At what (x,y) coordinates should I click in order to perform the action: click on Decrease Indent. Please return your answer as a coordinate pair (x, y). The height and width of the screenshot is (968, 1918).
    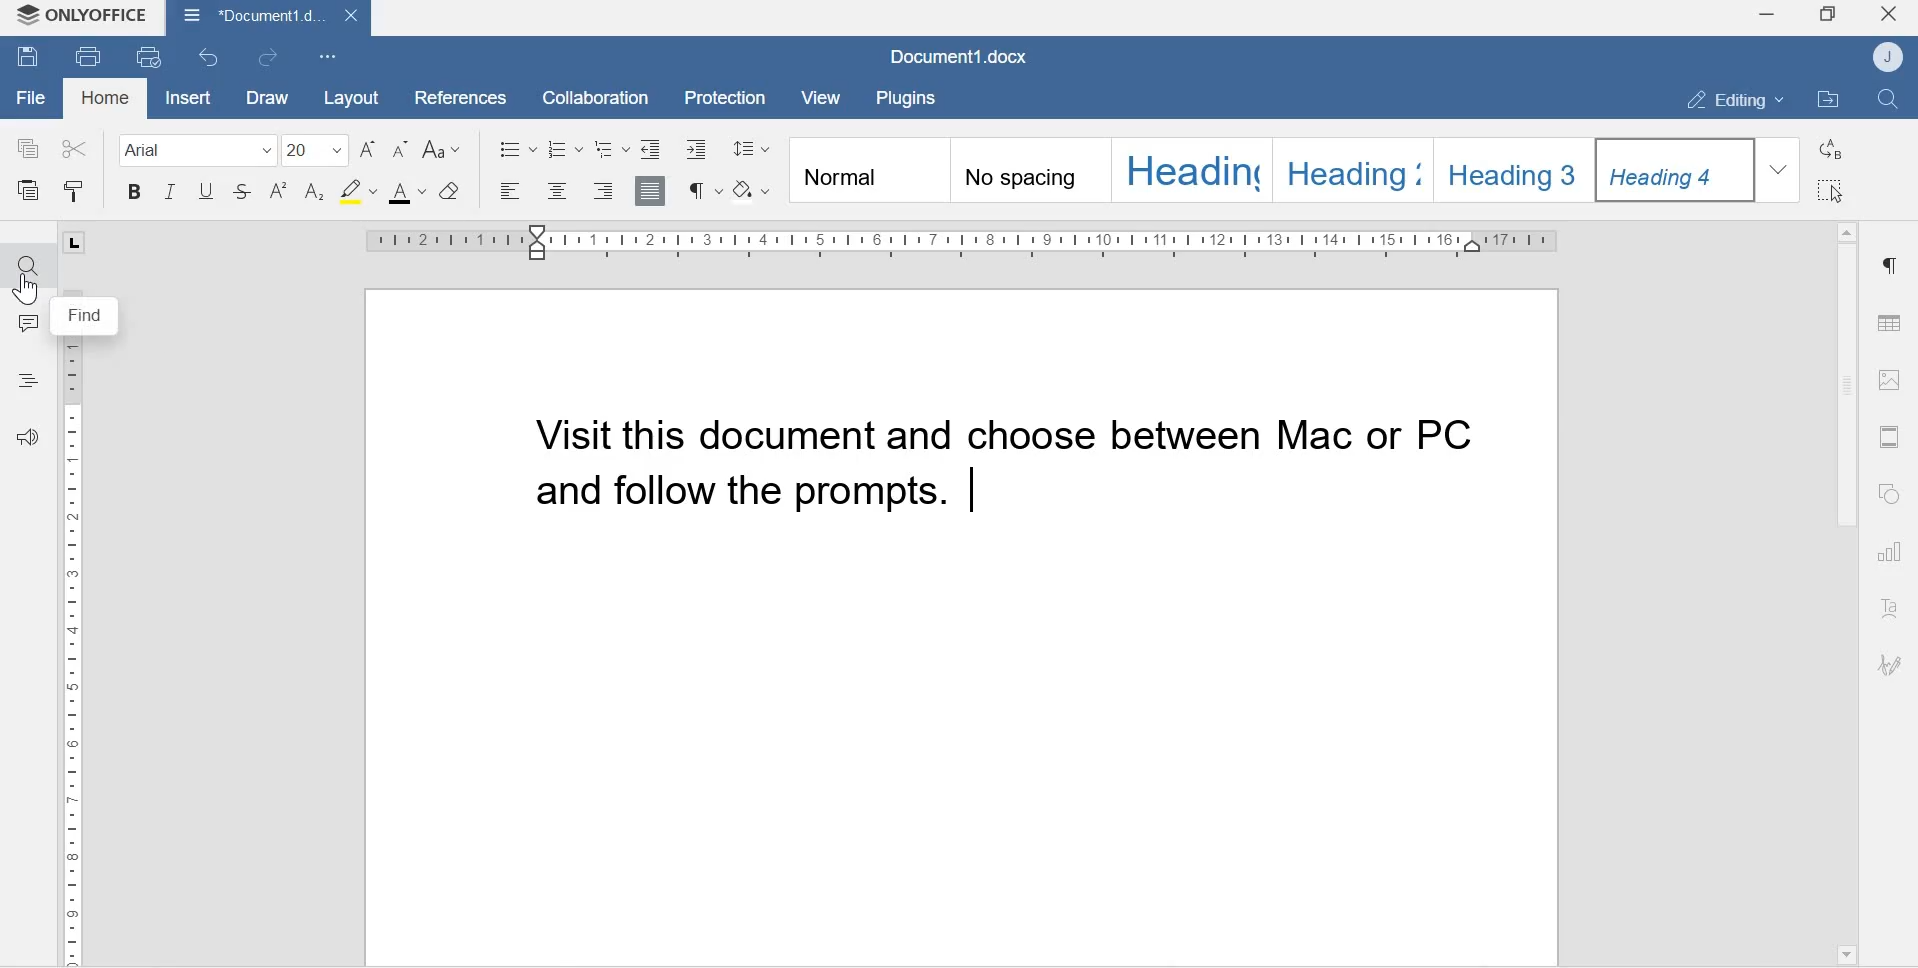
    Looking at the image, I should click on (701, 148).